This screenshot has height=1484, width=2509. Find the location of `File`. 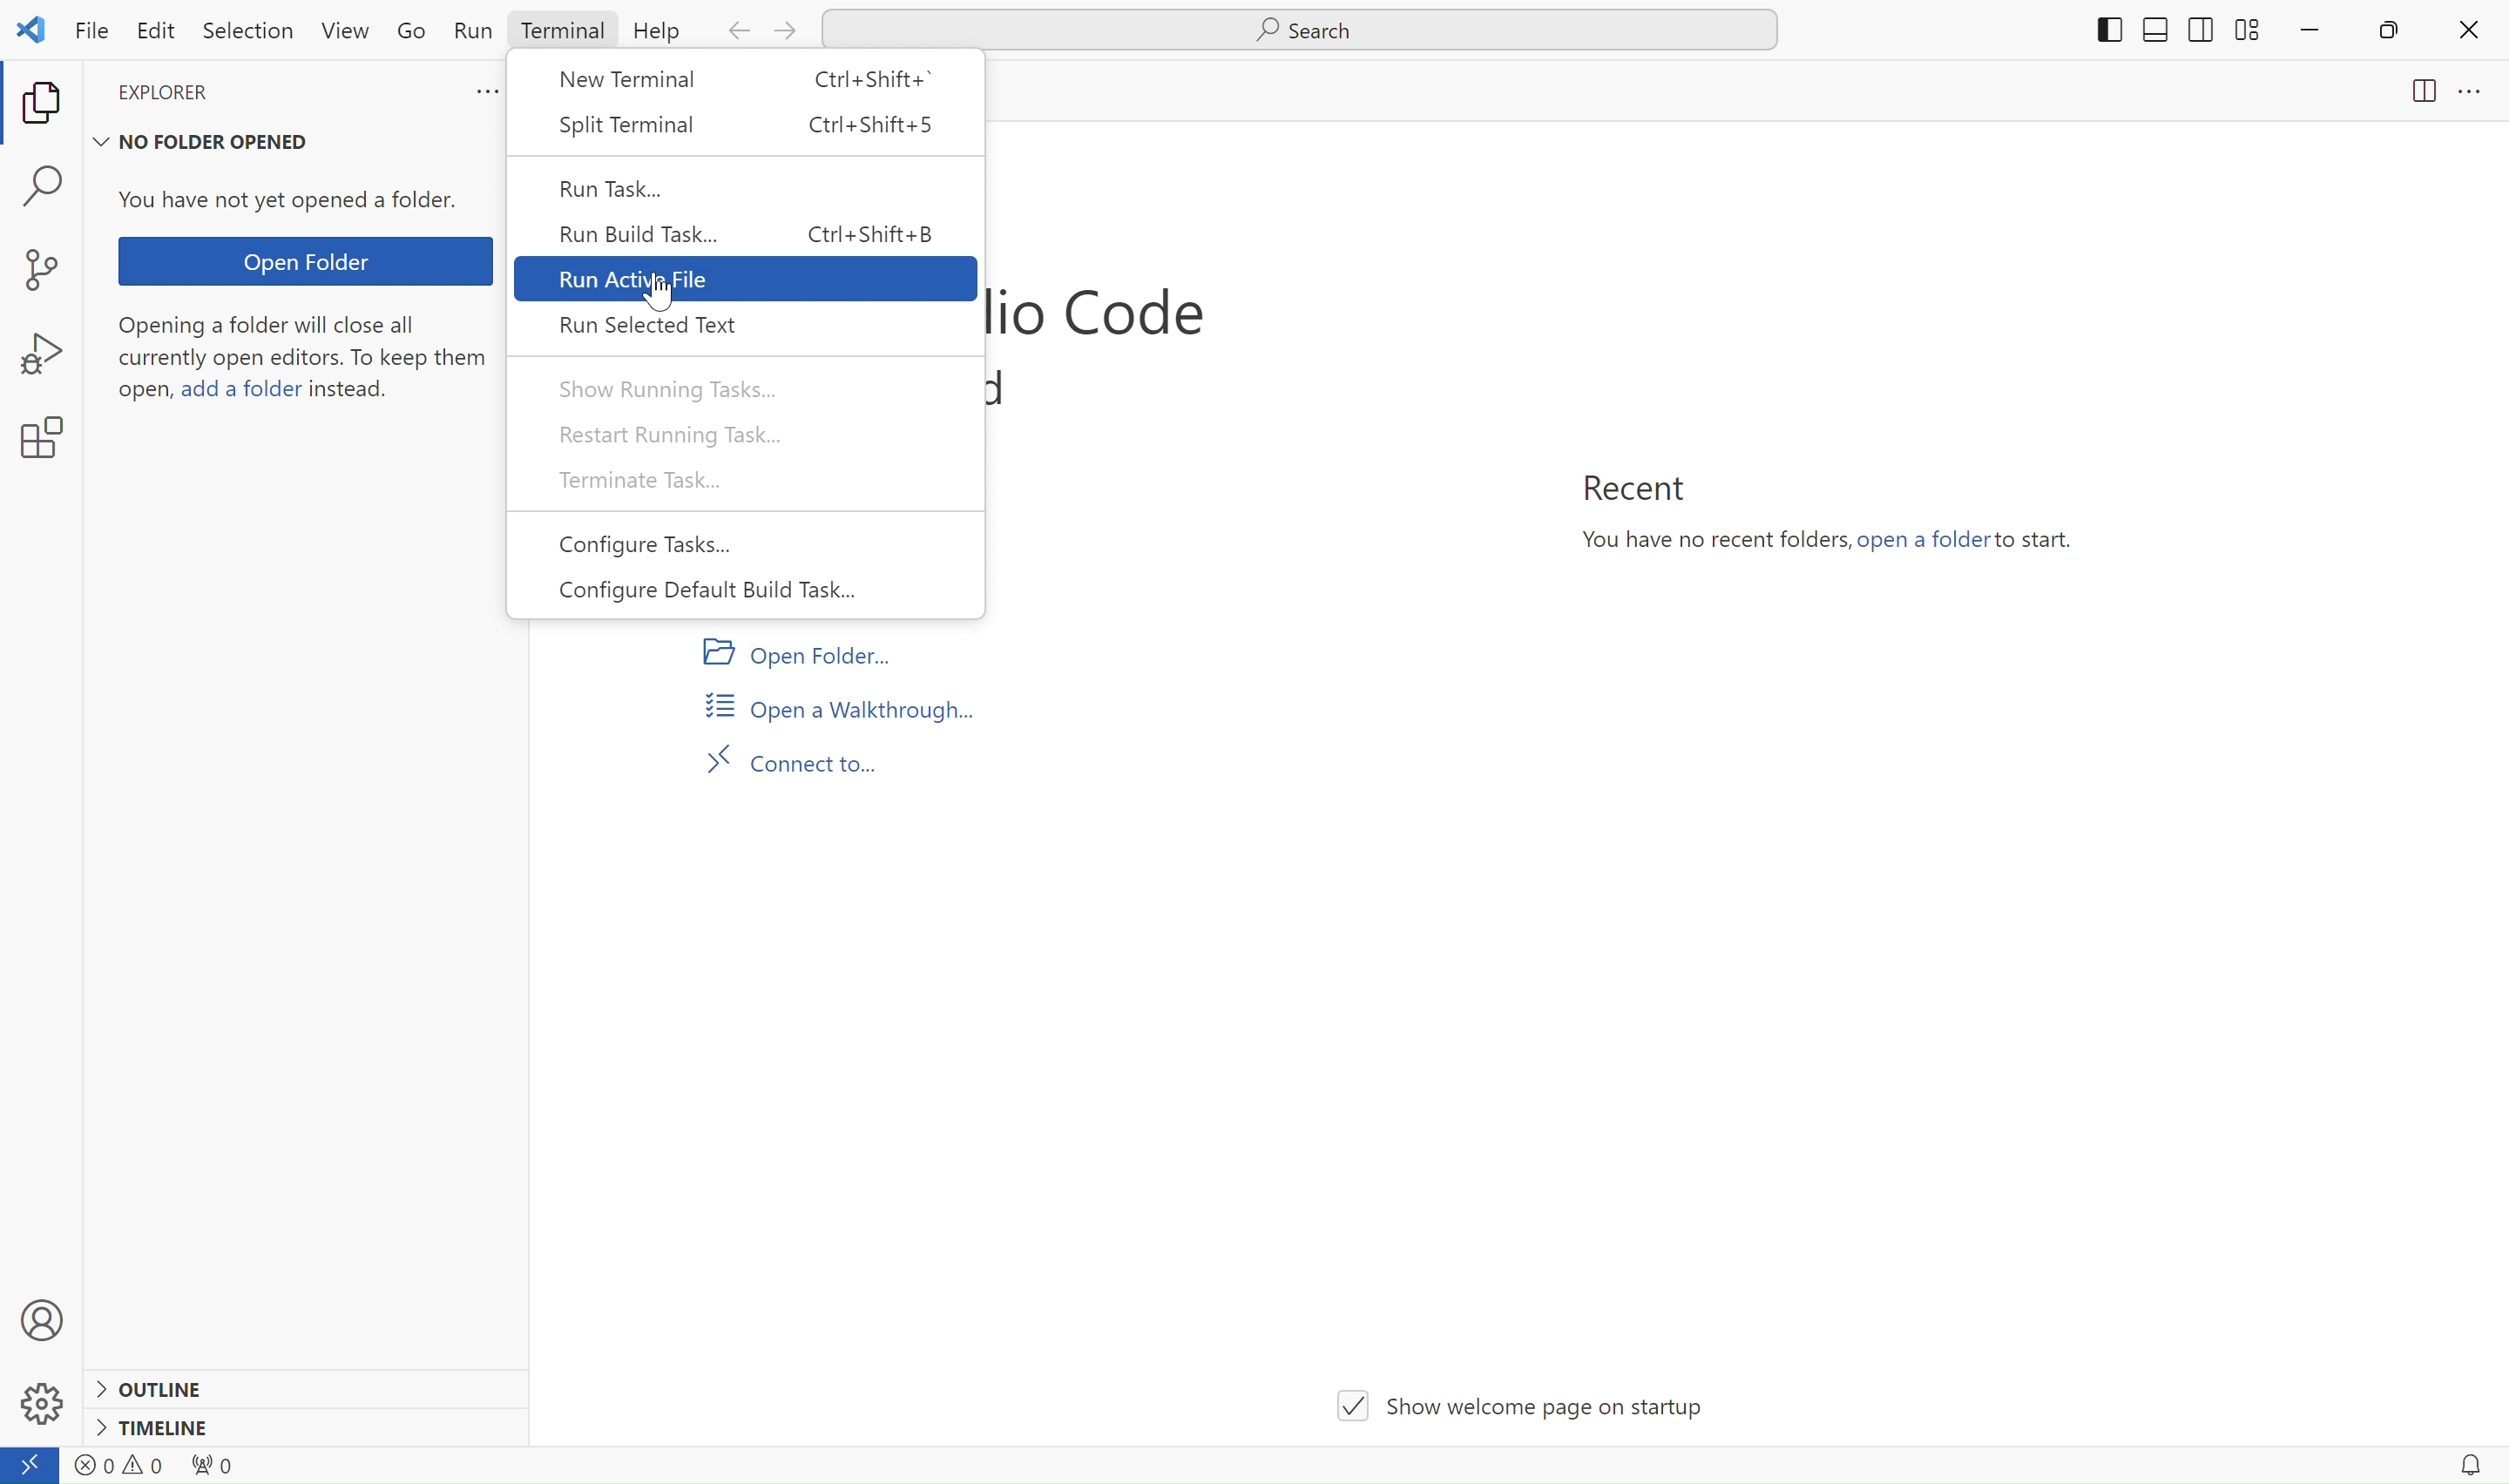

File is located at coordinates (86, 28).